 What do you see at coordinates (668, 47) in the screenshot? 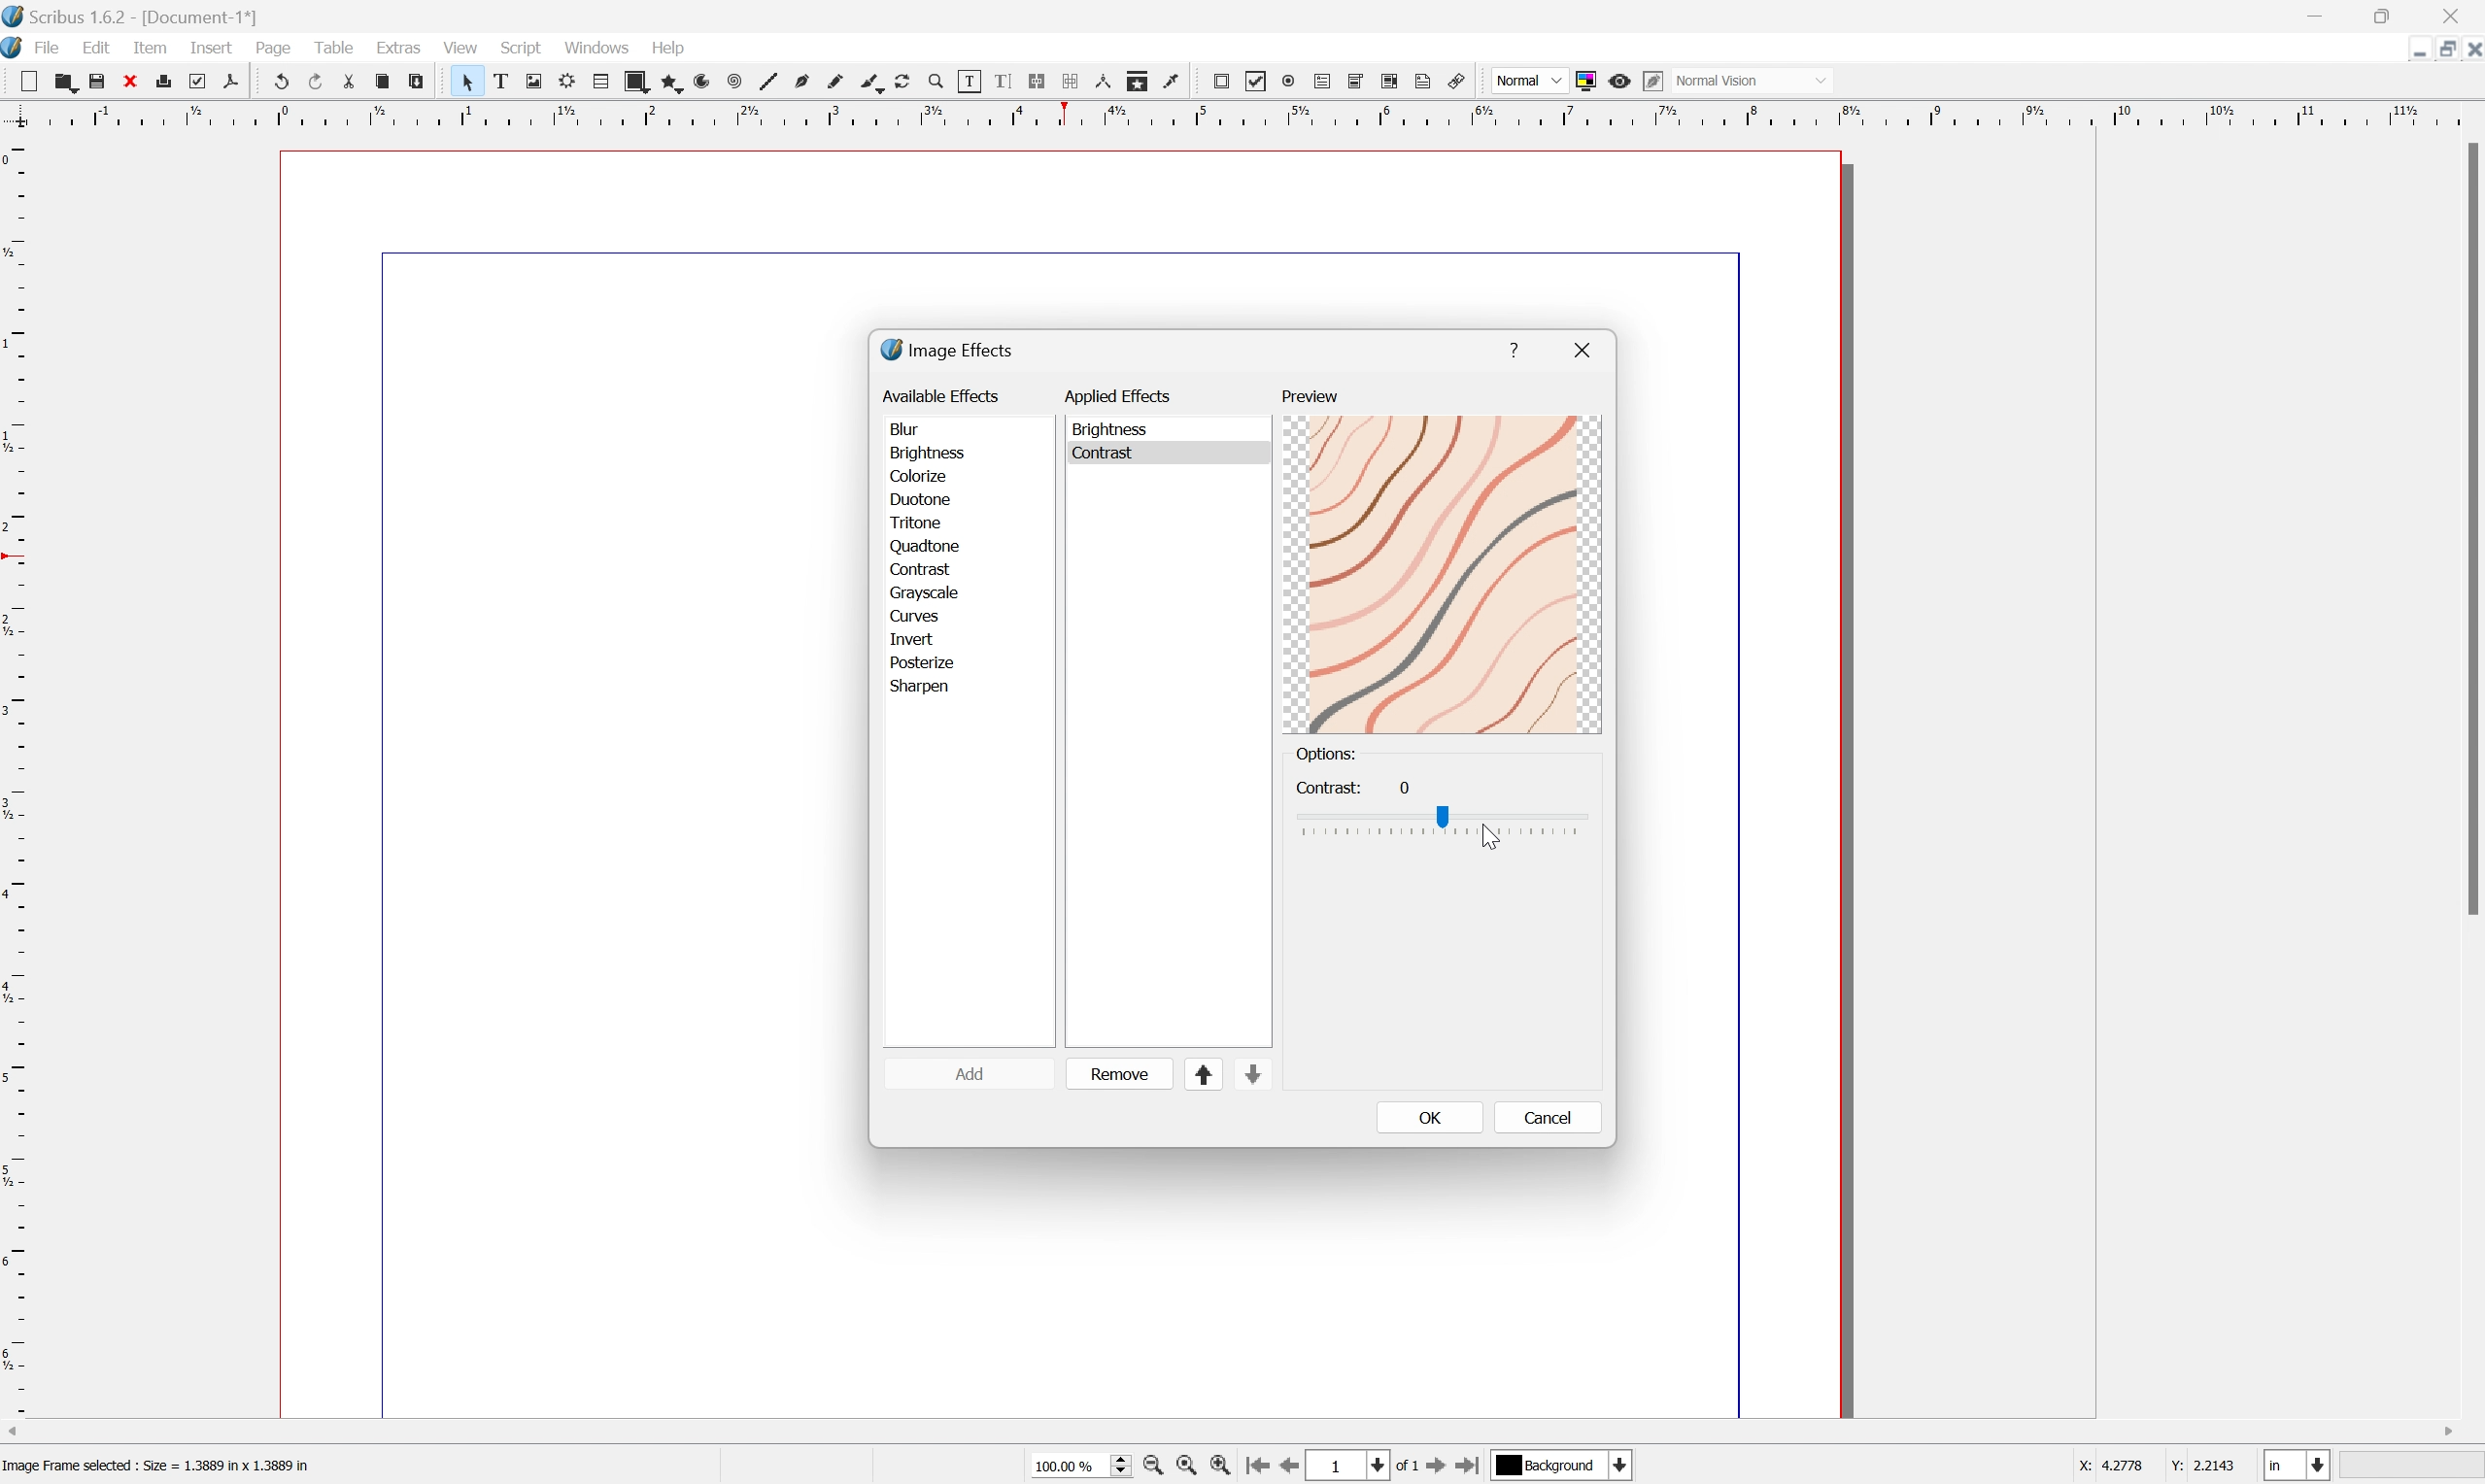
I see `Help` at bounding box center [668, 47].